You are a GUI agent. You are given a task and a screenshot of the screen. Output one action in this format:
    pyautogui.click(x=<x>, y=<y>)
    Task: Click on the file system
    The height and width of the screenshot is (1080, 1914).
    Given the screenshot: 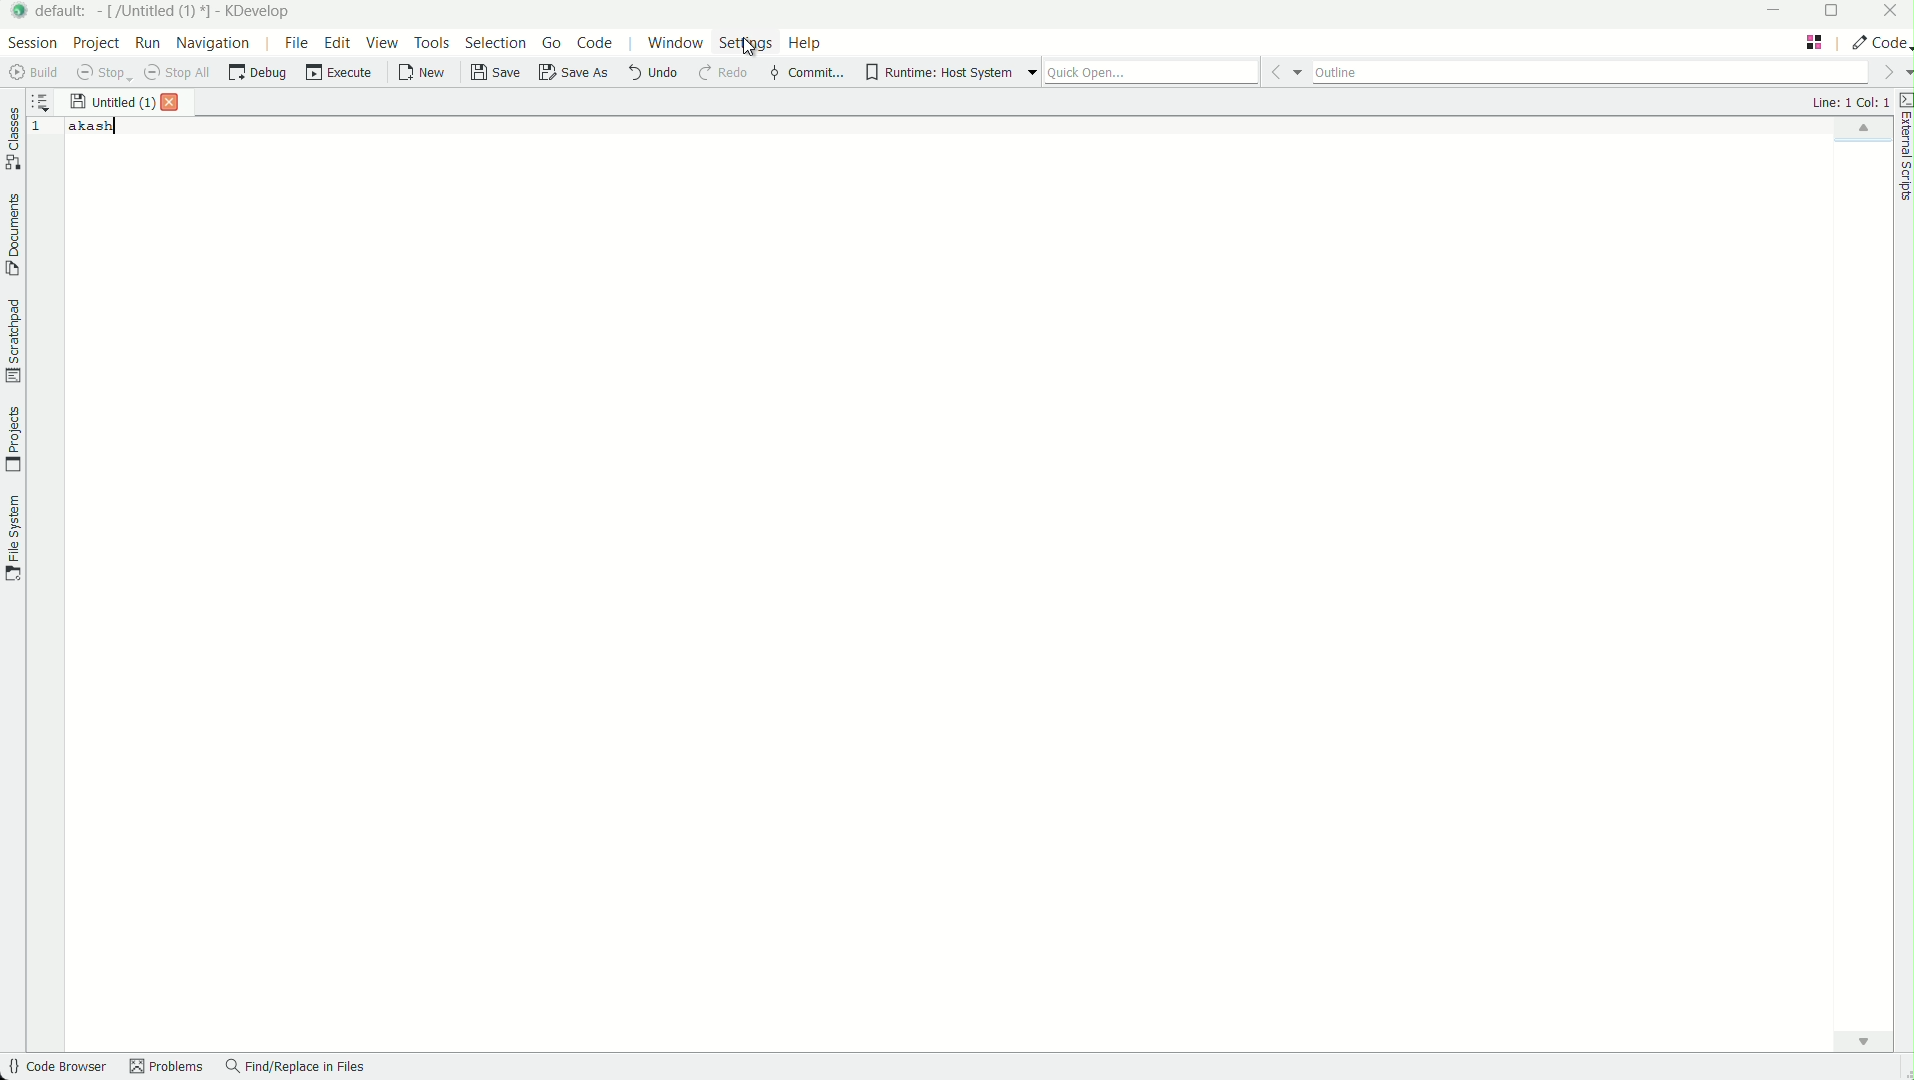 What is the action you would take?
    pyautogui.click(x=12, y=535)
    